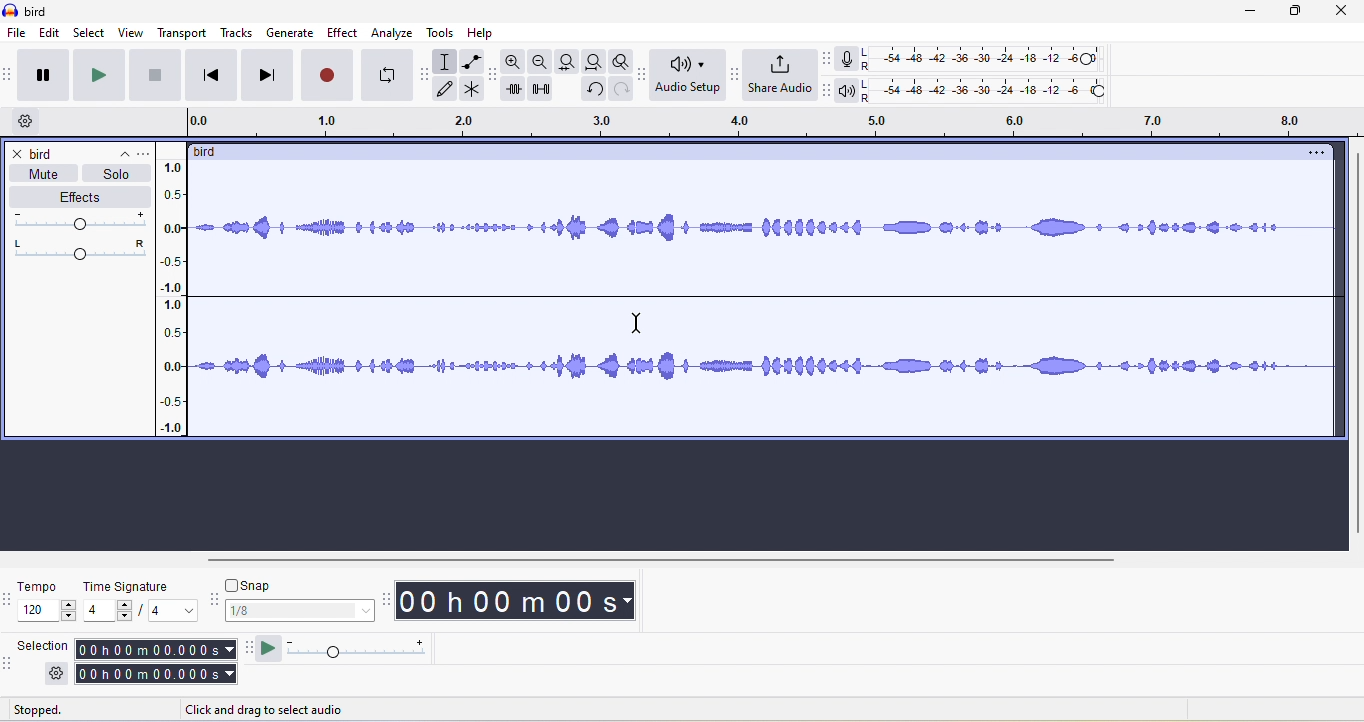  Describe the element at coordinates (615, 64) in the screenshot. I see `zoom toggle` at that location.